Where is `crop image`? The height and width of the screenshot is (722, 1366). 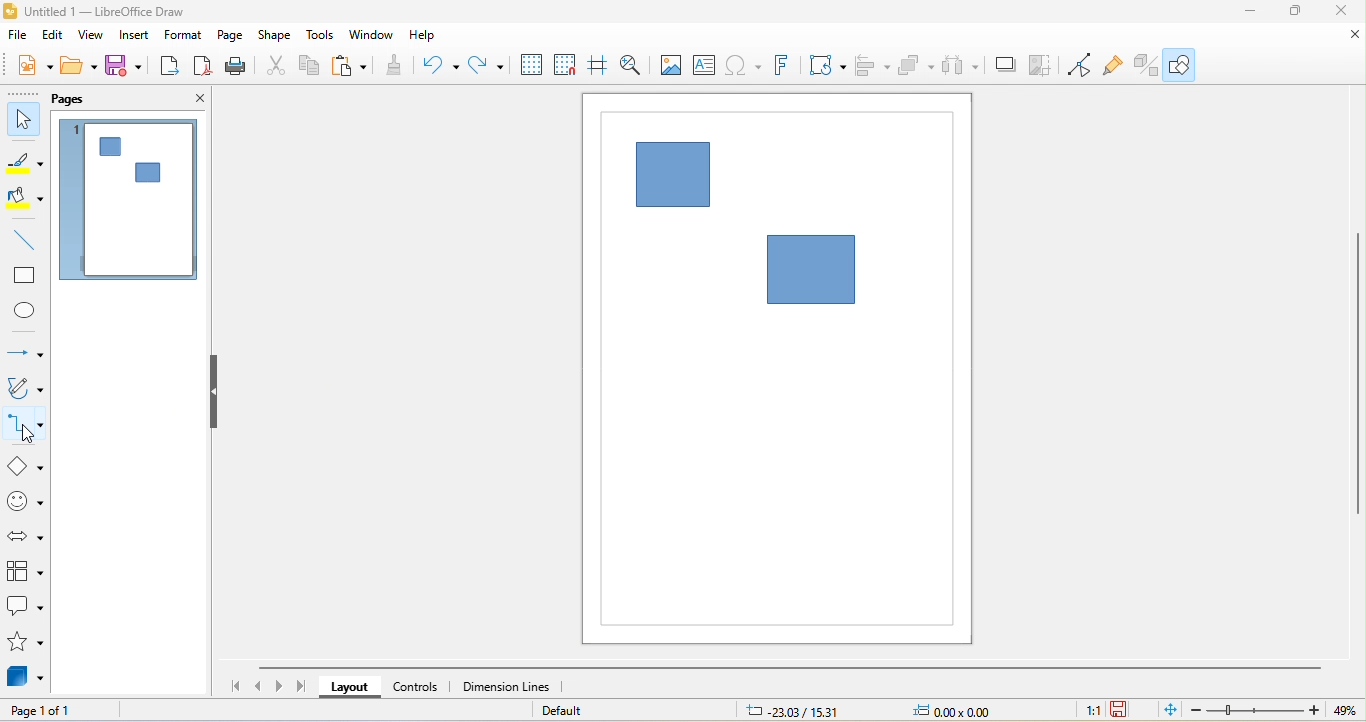
crop image is located at coordinates (1044, 65).